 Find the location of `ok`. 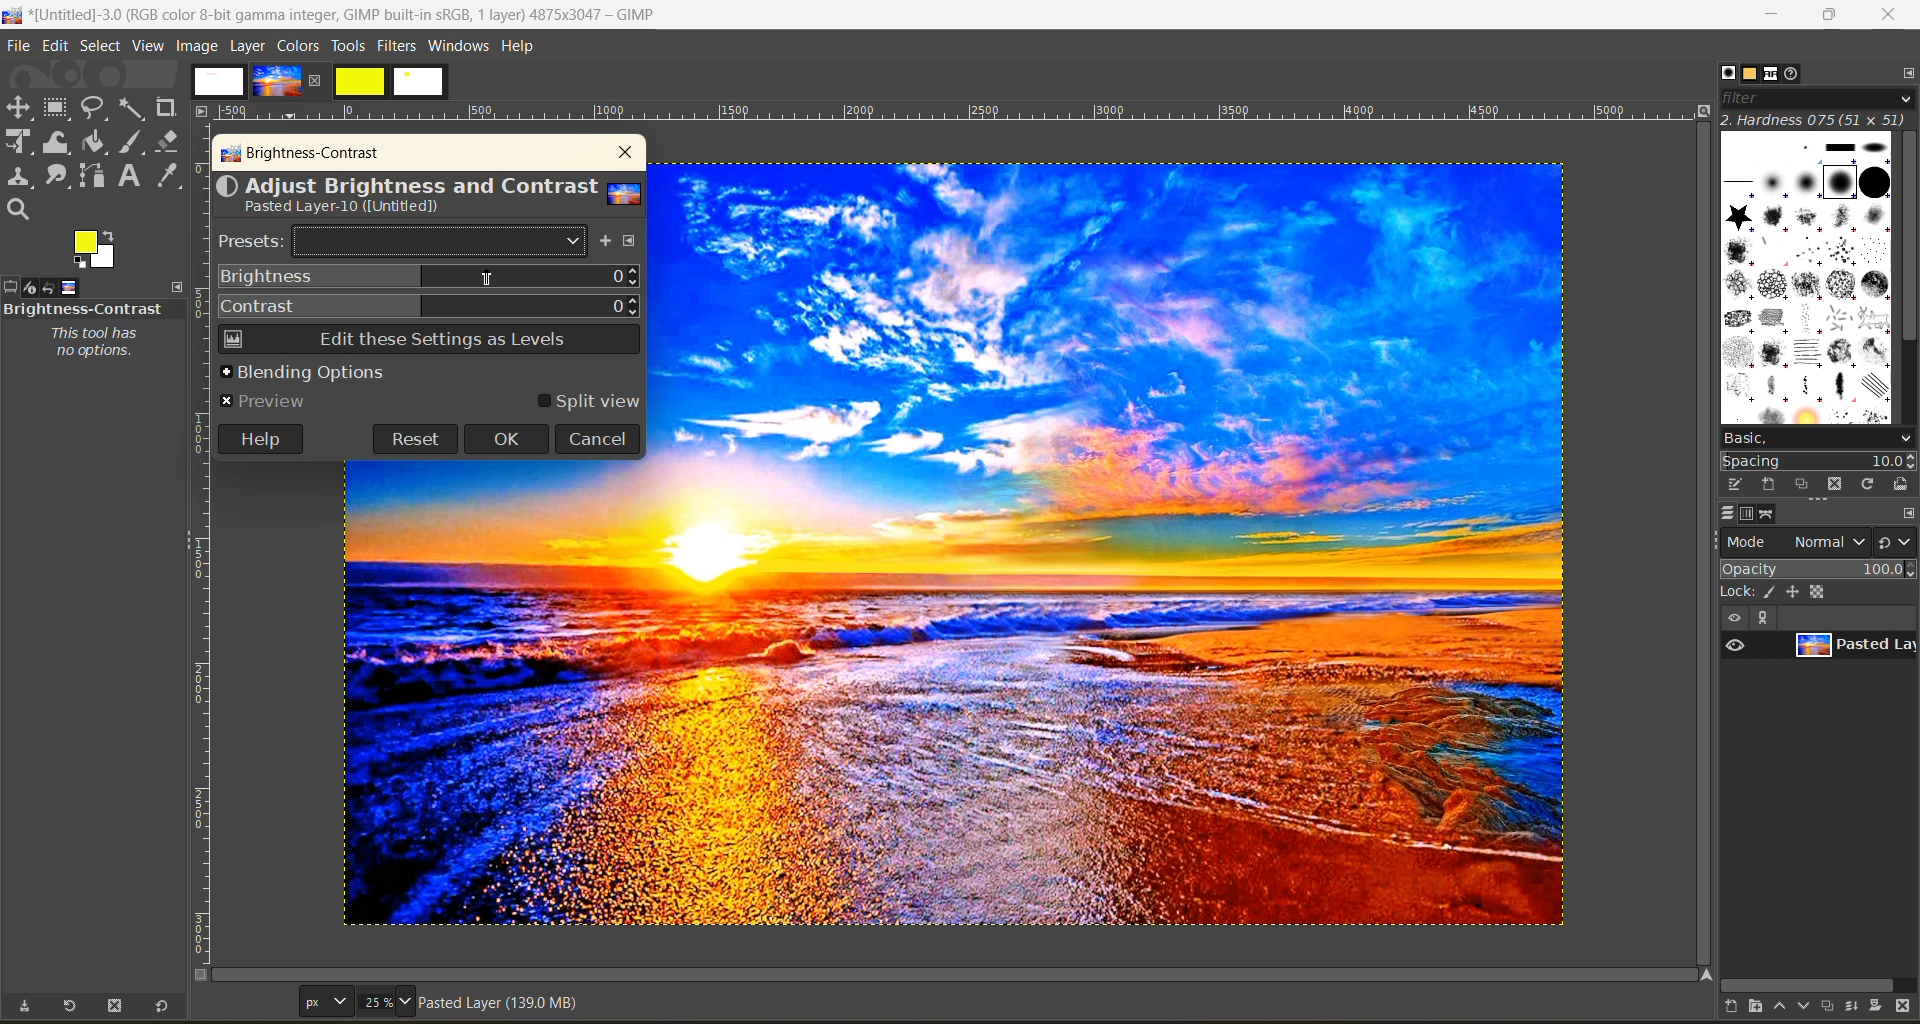

ok is located at coordinates (507, 440).